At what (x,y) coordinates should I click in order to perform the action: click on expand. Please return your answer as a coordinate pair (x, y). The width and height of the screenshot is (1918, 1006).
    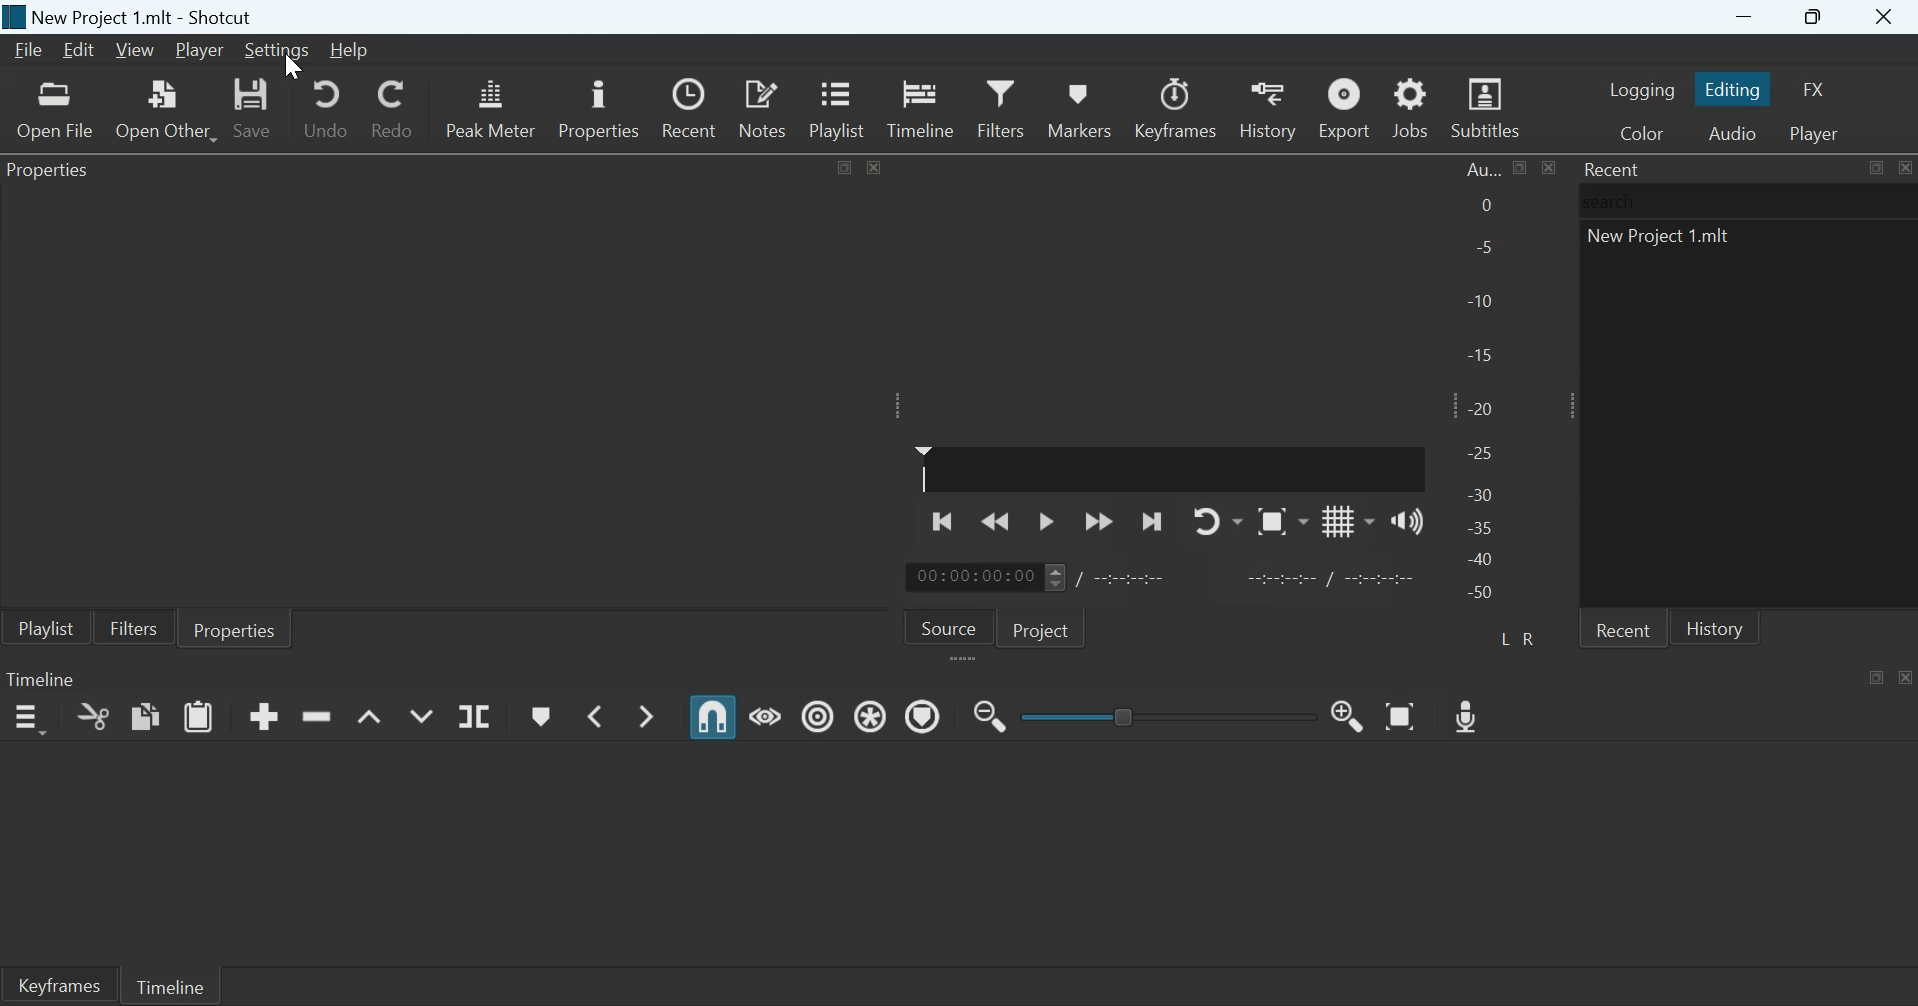
    Looking at the image, I should click on (966, 660).